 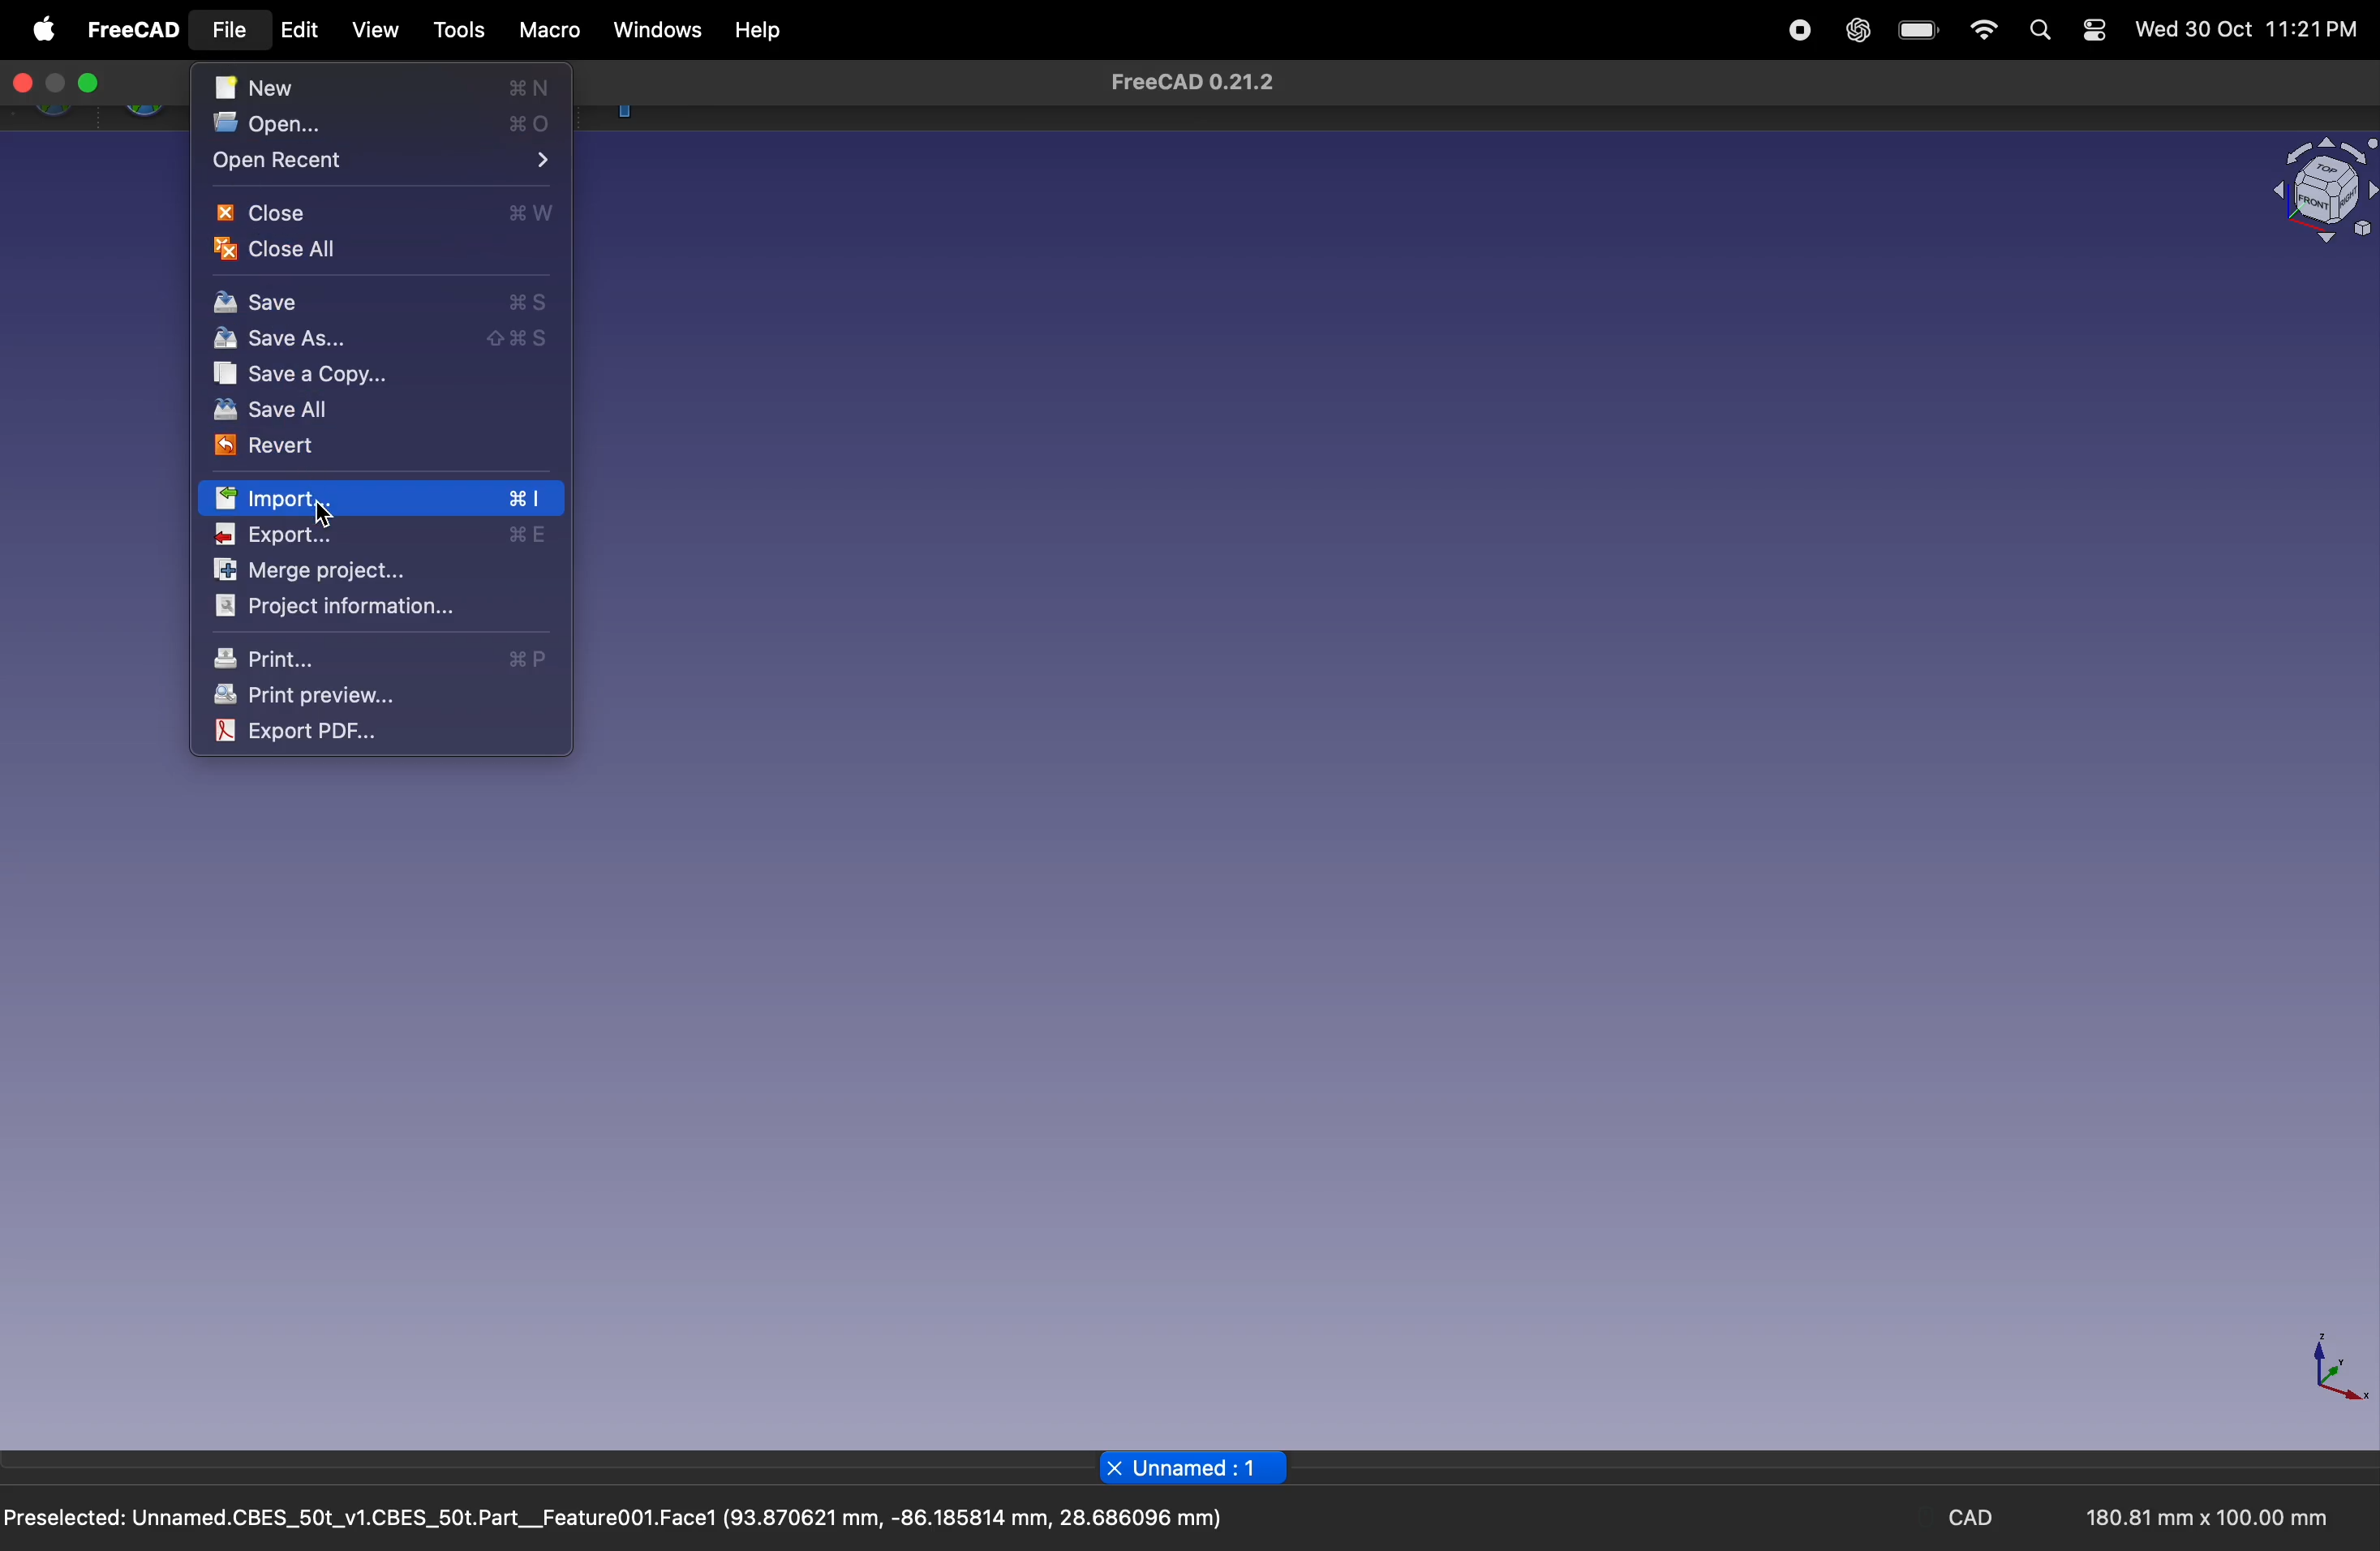 What do you see at coordinates (372, 695) in the screenshot?
I see `print reviews` at bounding box center [372, 695].